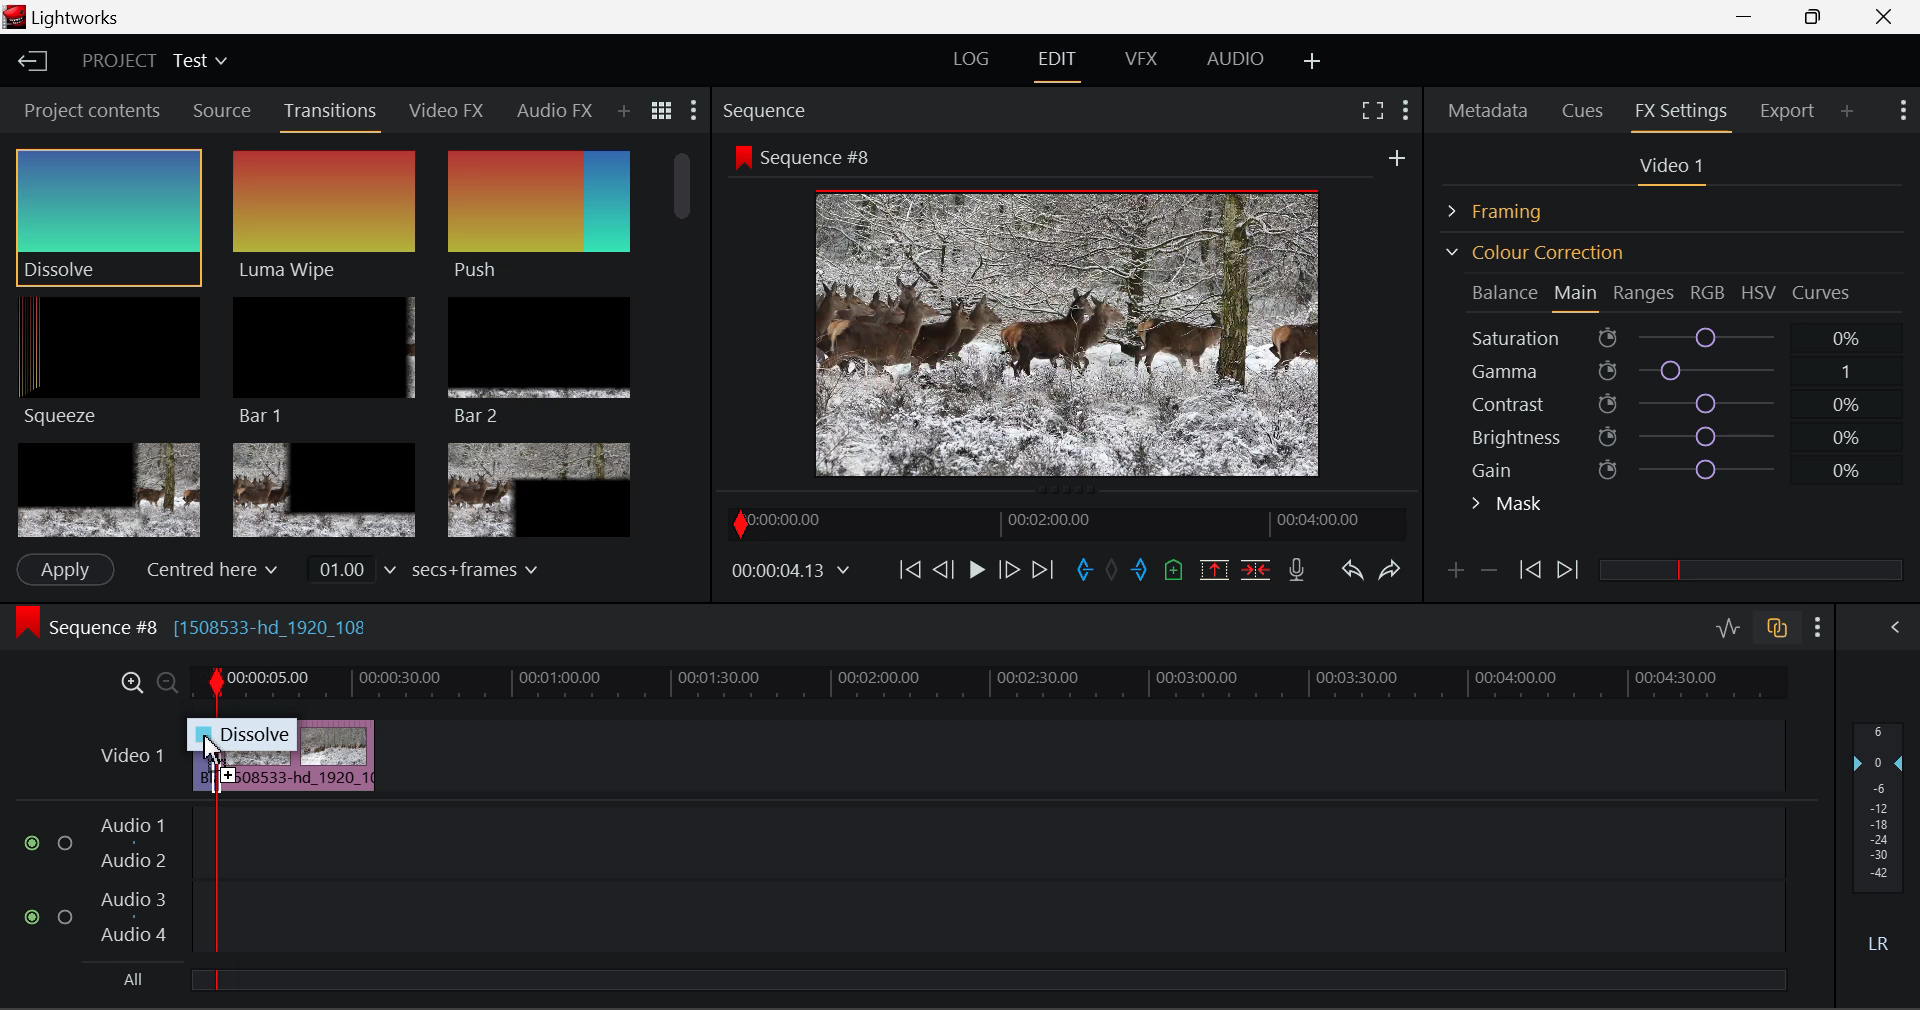 This screenshot has width=1920, height=1010. Describe the element at coordinates (1534, 252) in the screenshot. I see `Colour Correction` at that location.